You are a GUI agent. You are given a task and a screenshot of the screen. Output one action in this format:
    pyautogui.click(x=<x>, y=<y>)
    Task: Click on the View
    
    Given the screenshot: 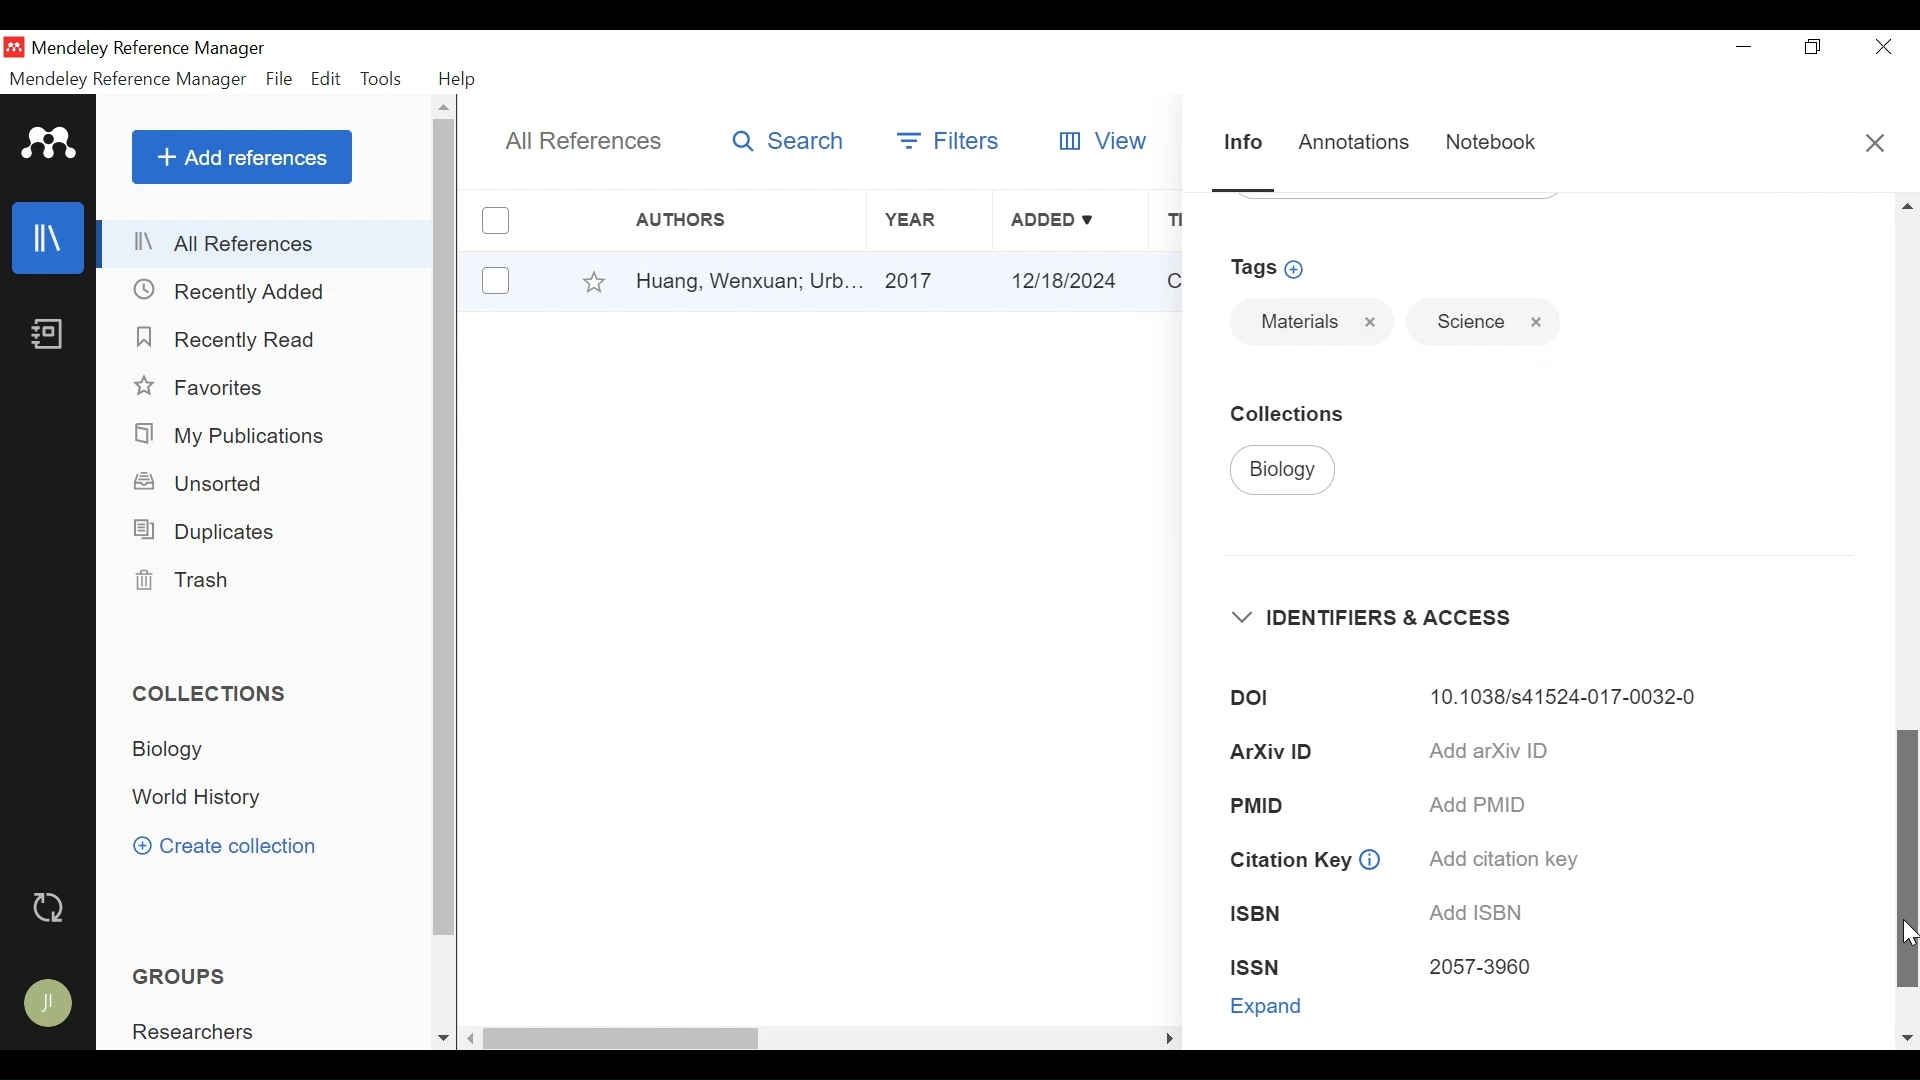 What is the action you would take?
    pyautogui.click(x=1106, y=139)
    